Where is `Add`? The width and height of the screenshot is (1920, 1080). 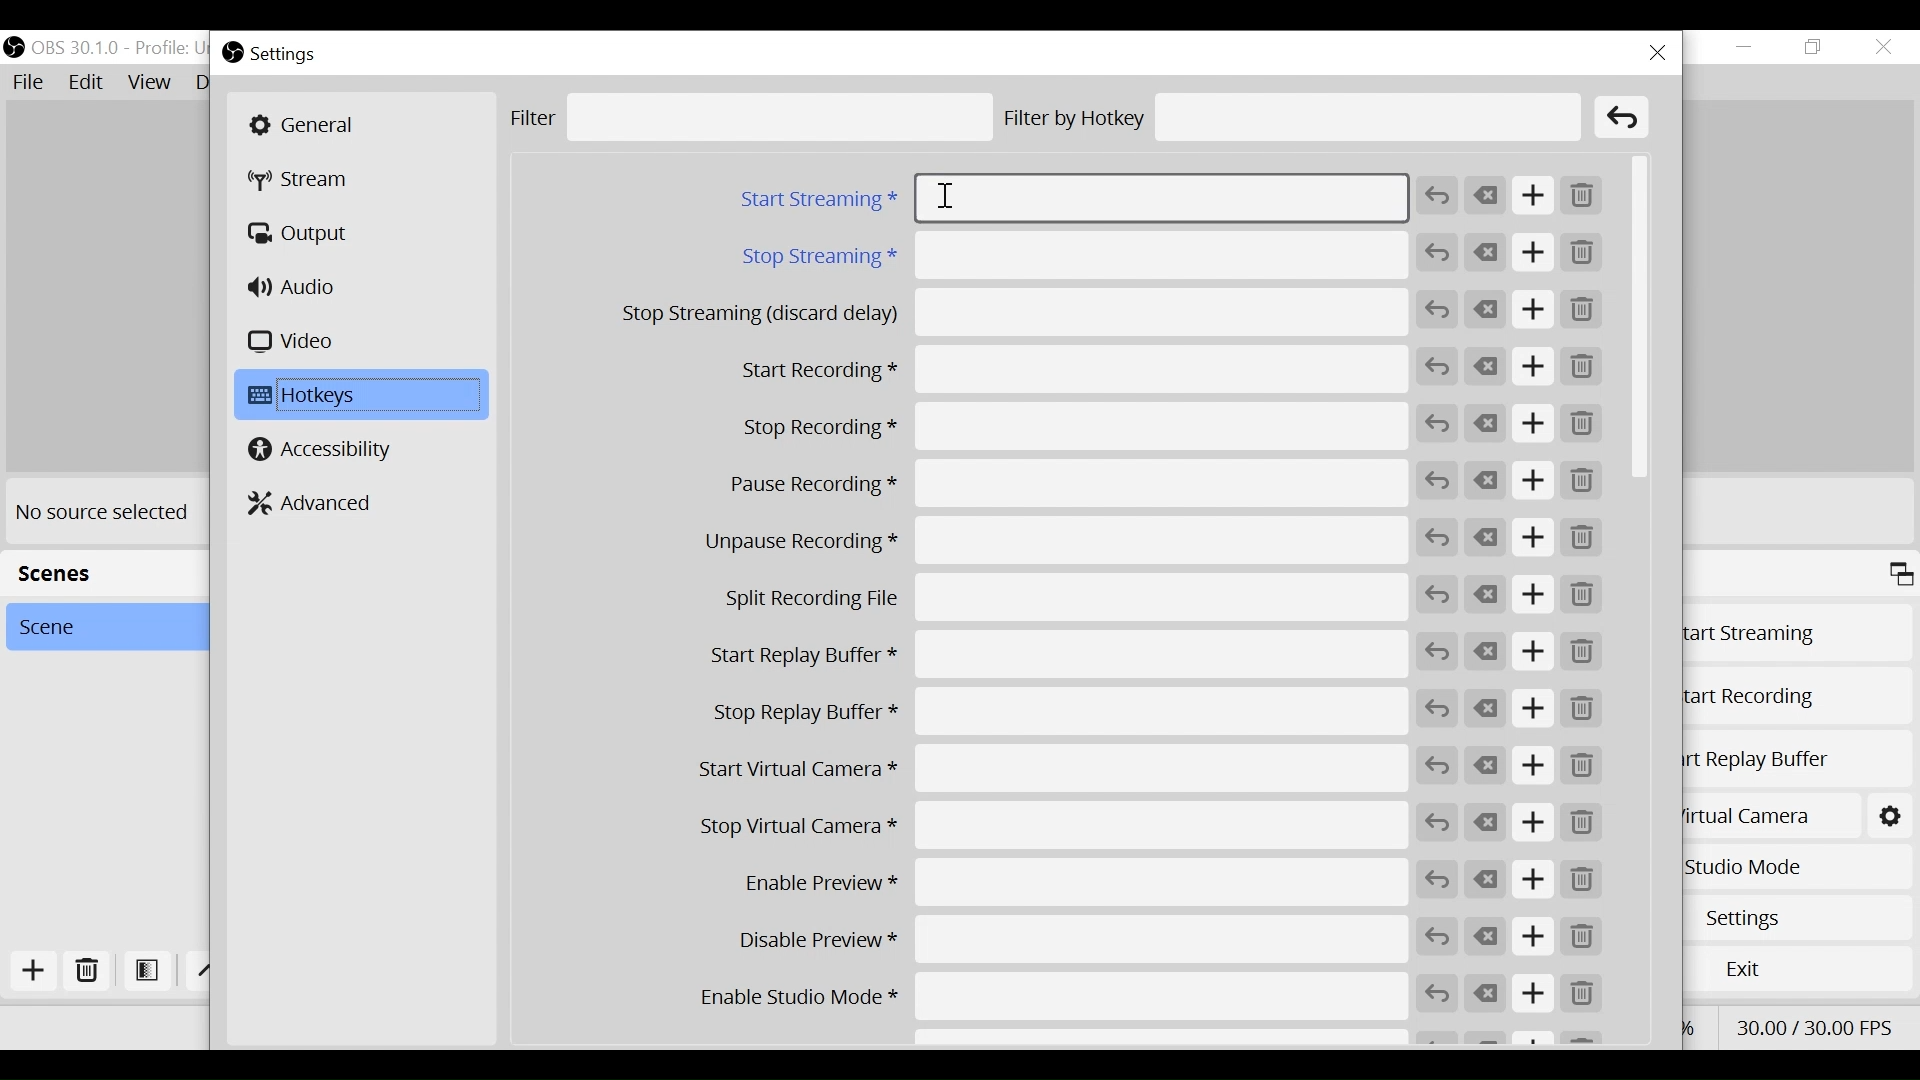 Add is located at coordinates (1534, 994).